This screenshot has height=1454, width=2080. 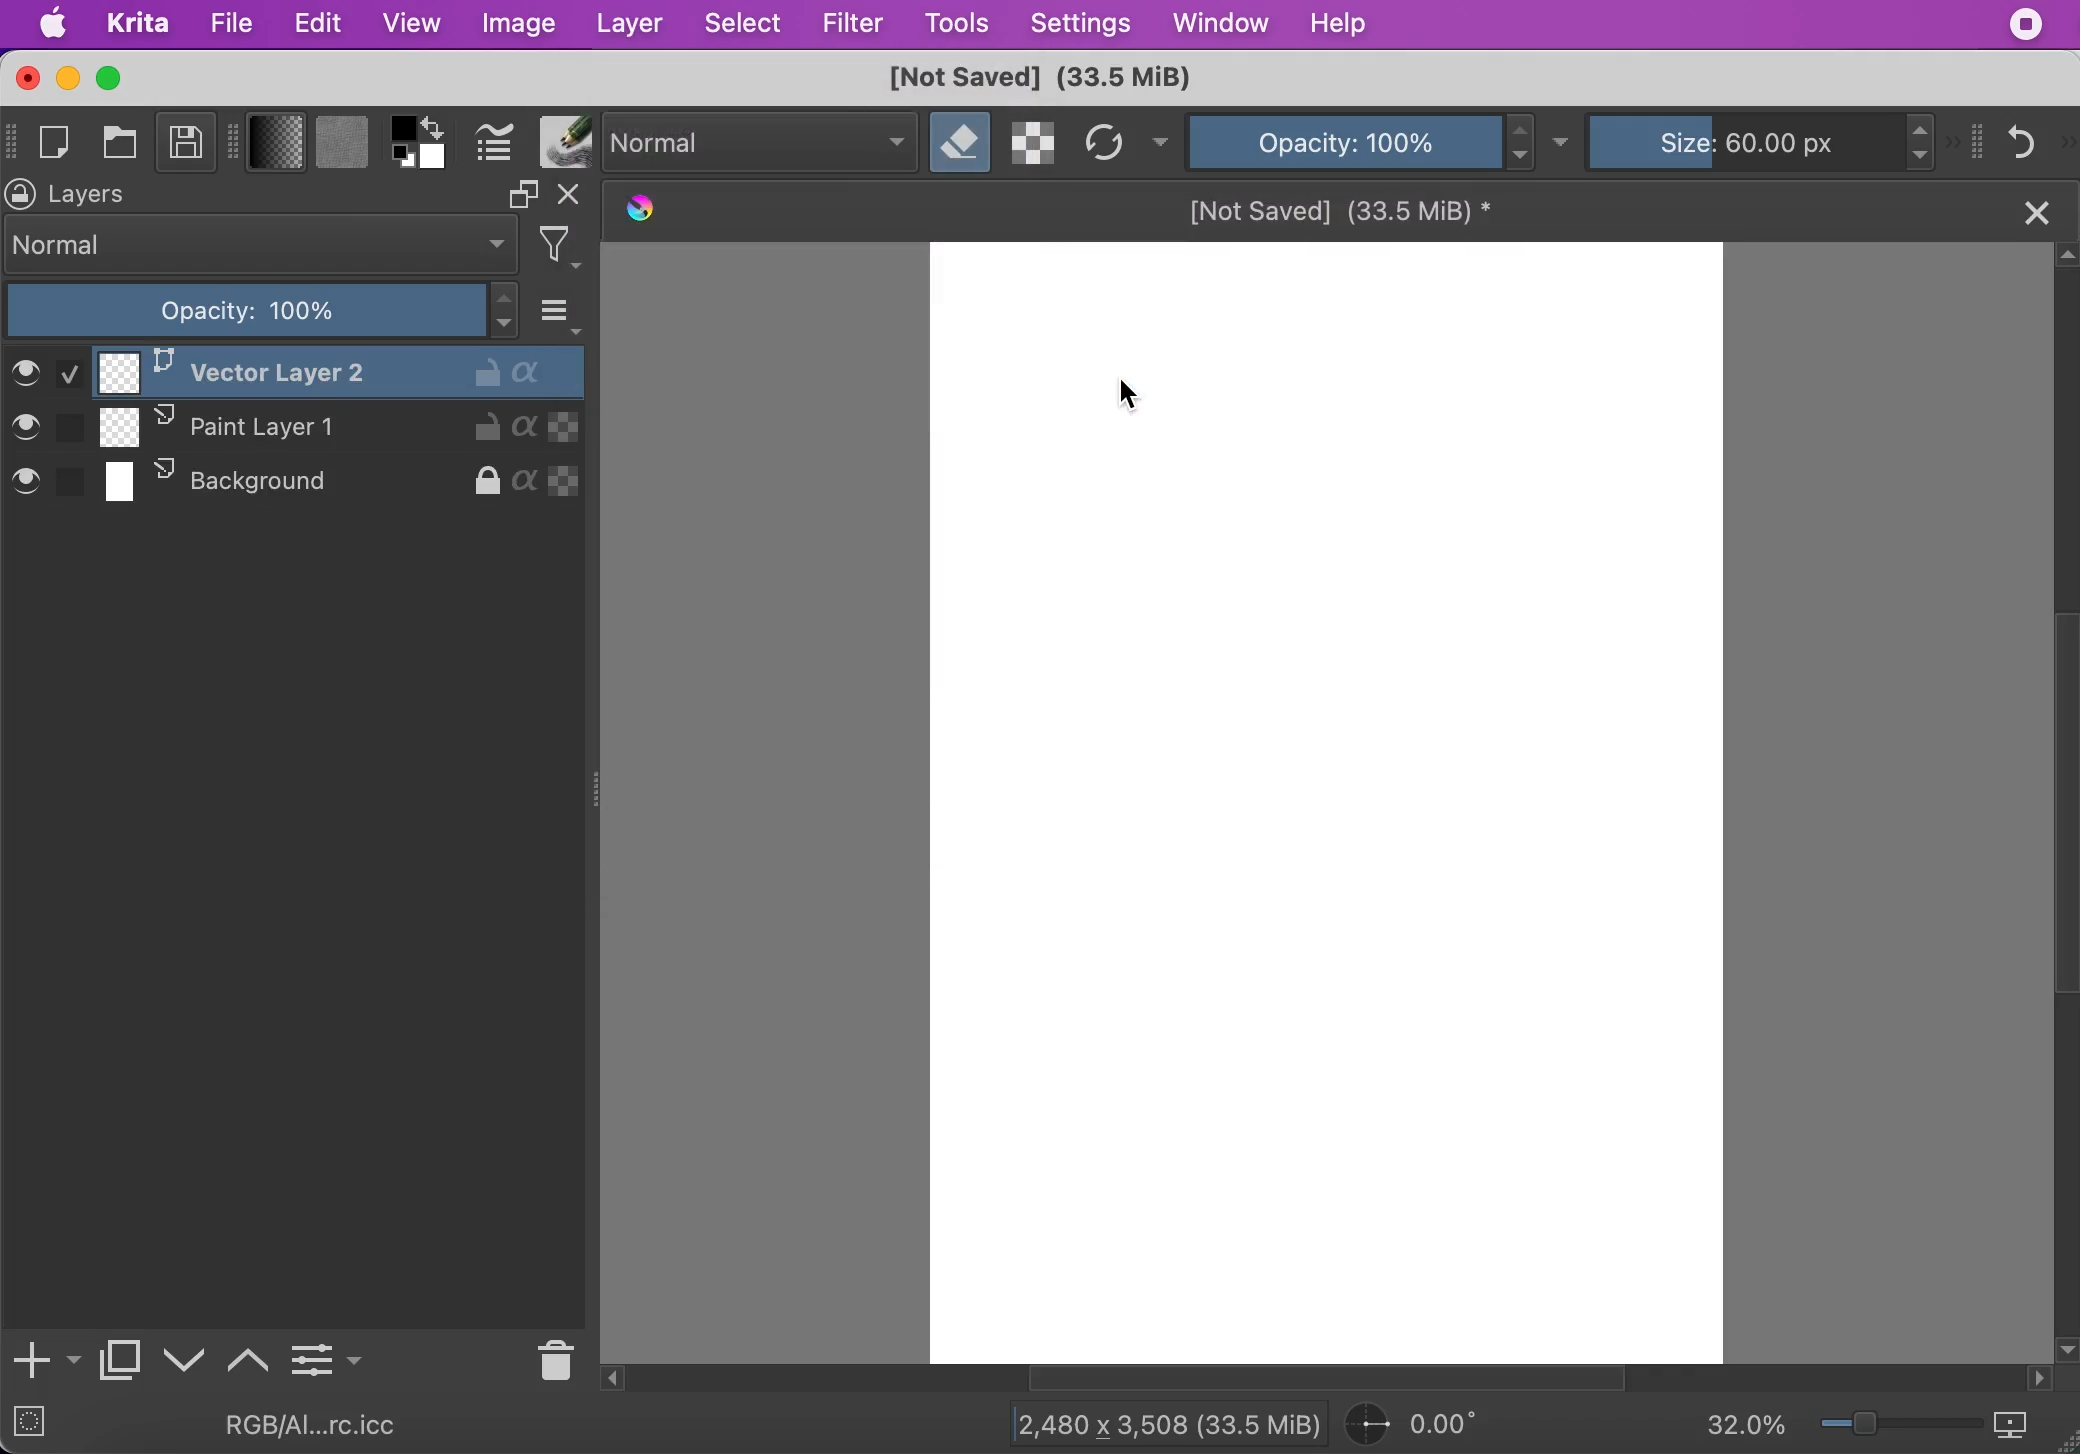 I want to click on rgb/AI...rc.icc, so click(x=324, y=1425).